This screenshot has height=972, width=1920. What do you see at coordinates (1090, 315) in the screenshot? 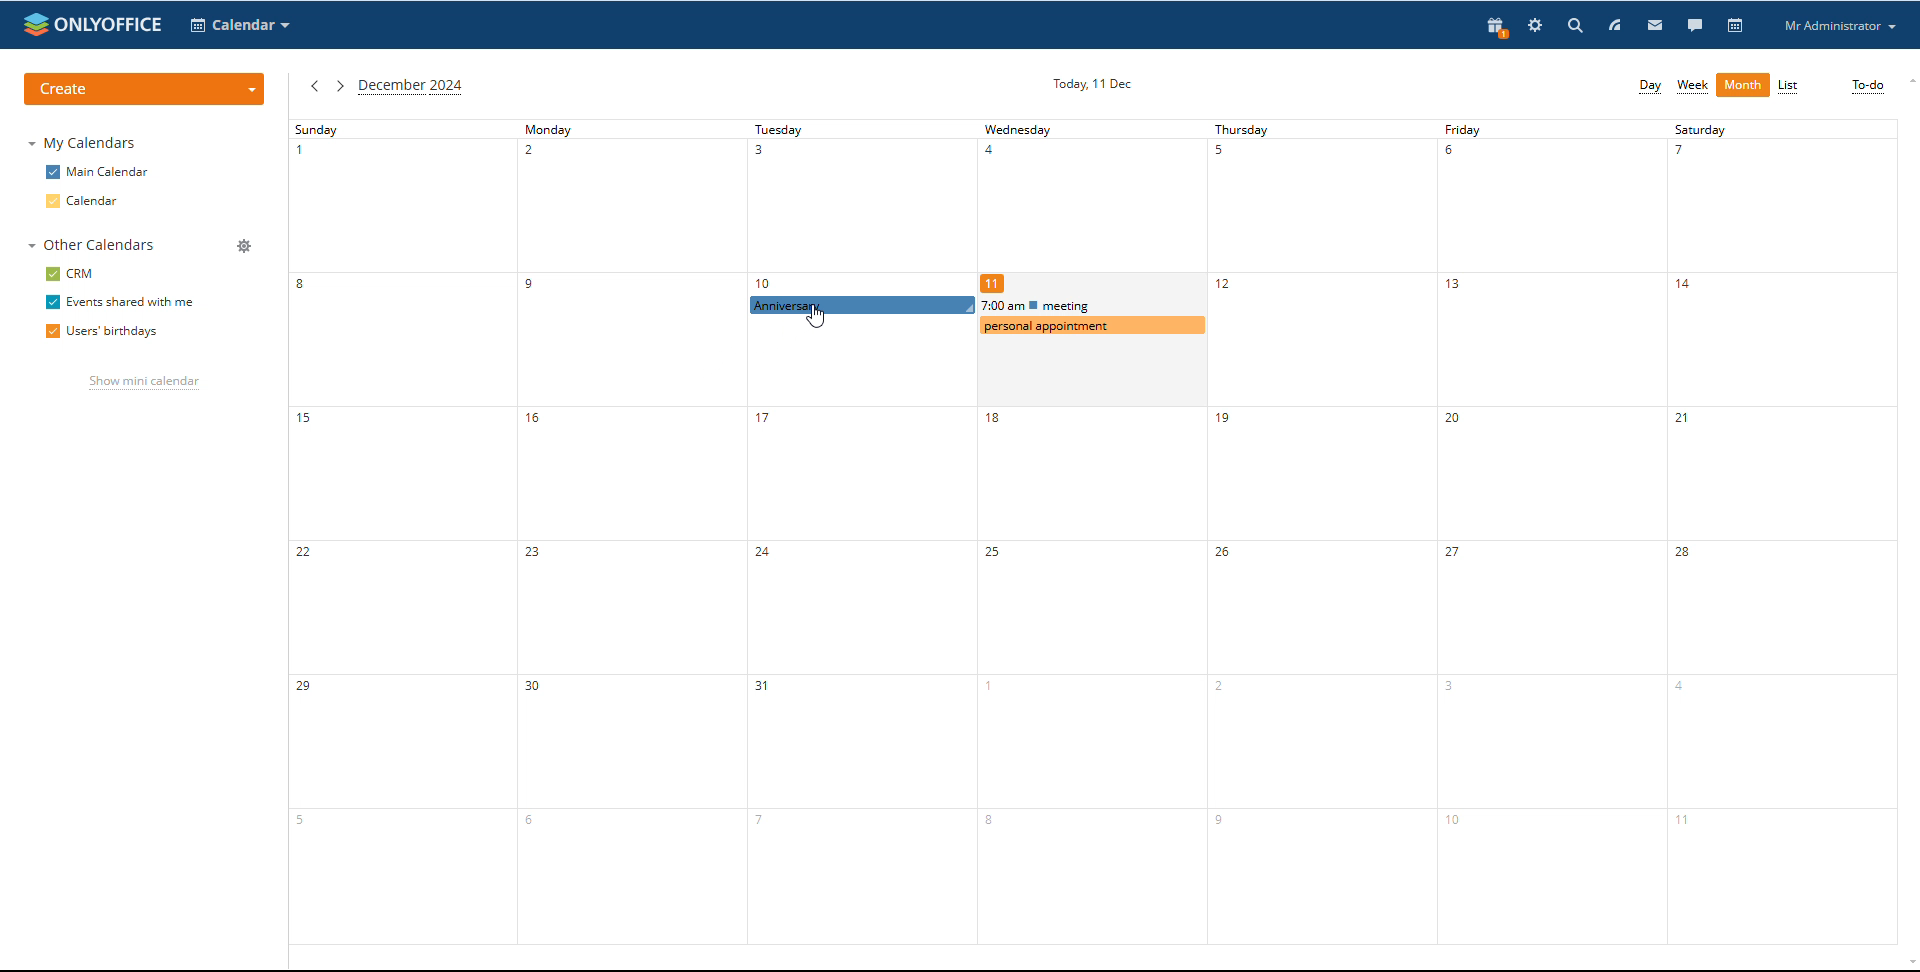
I see `other events` at bounding box center [1090, 315].